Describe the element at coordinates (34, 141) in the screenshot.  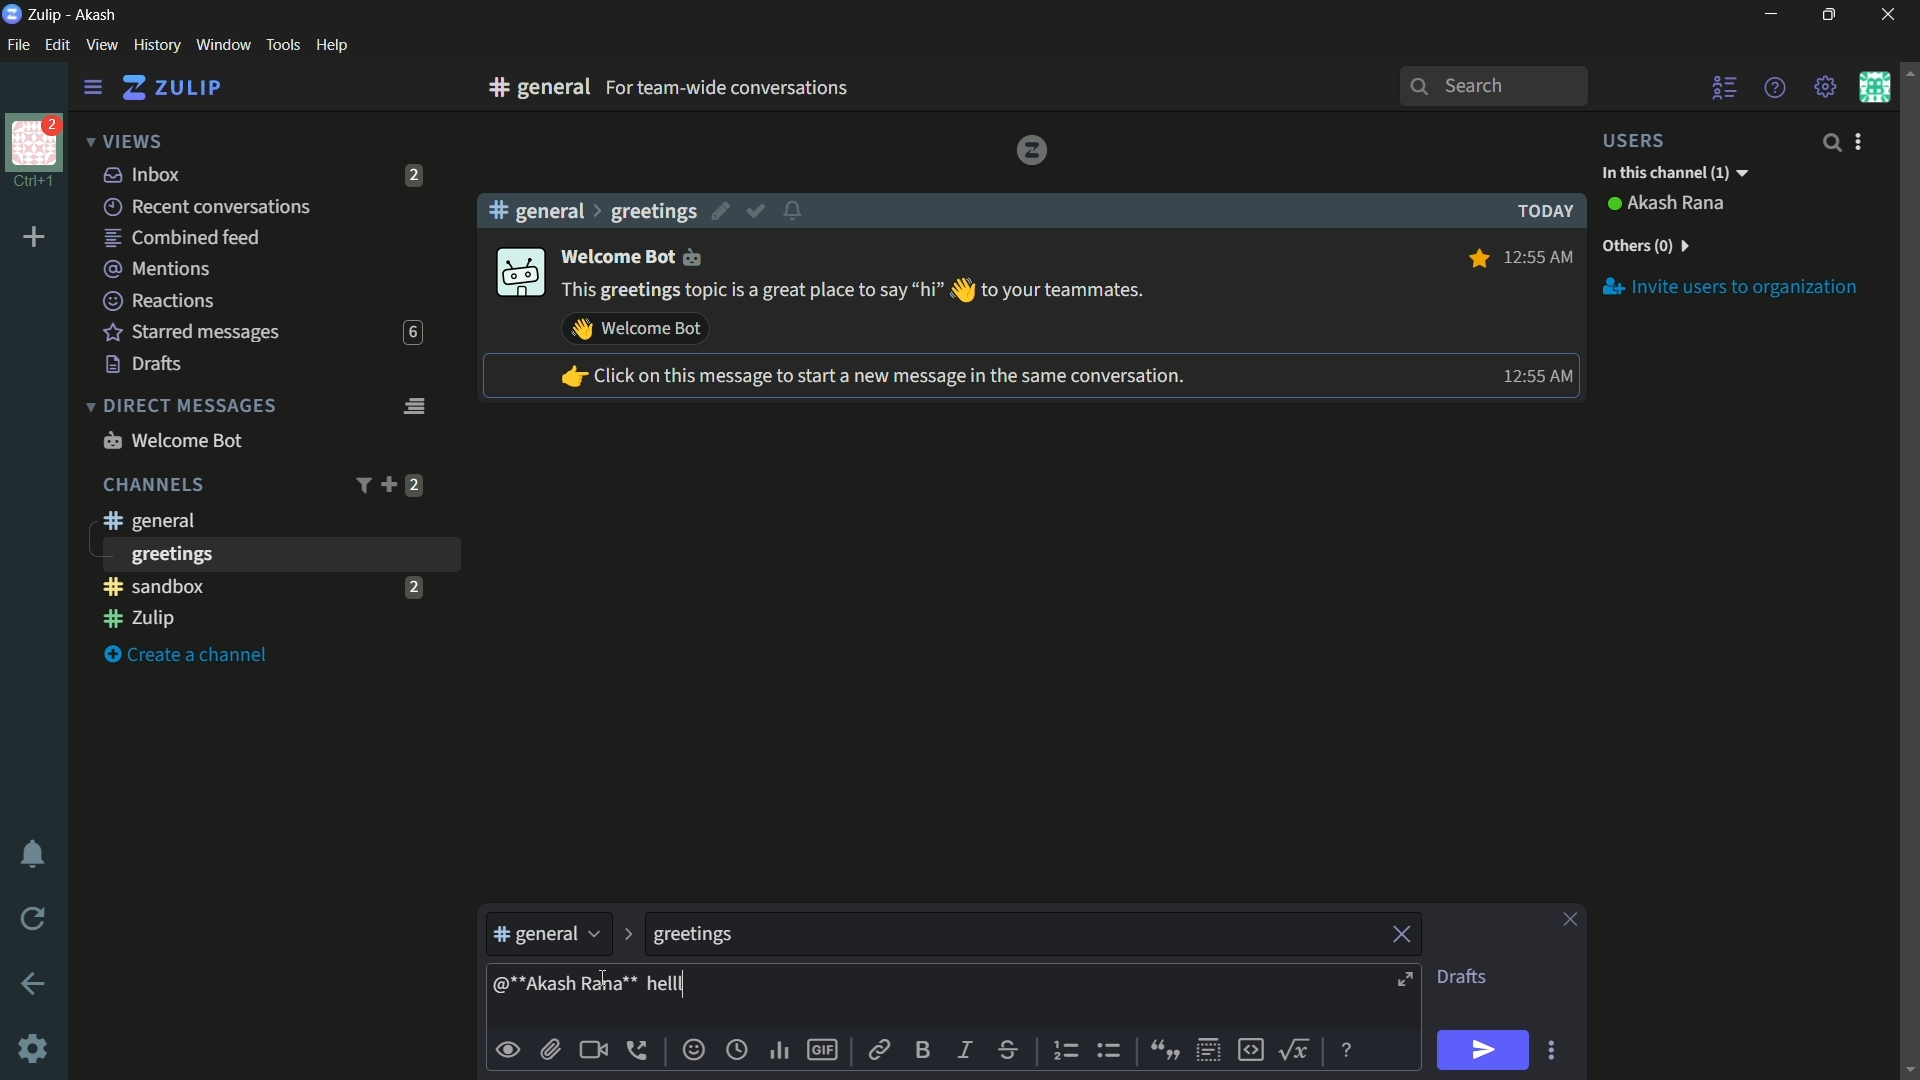
I see `profile` at that location.